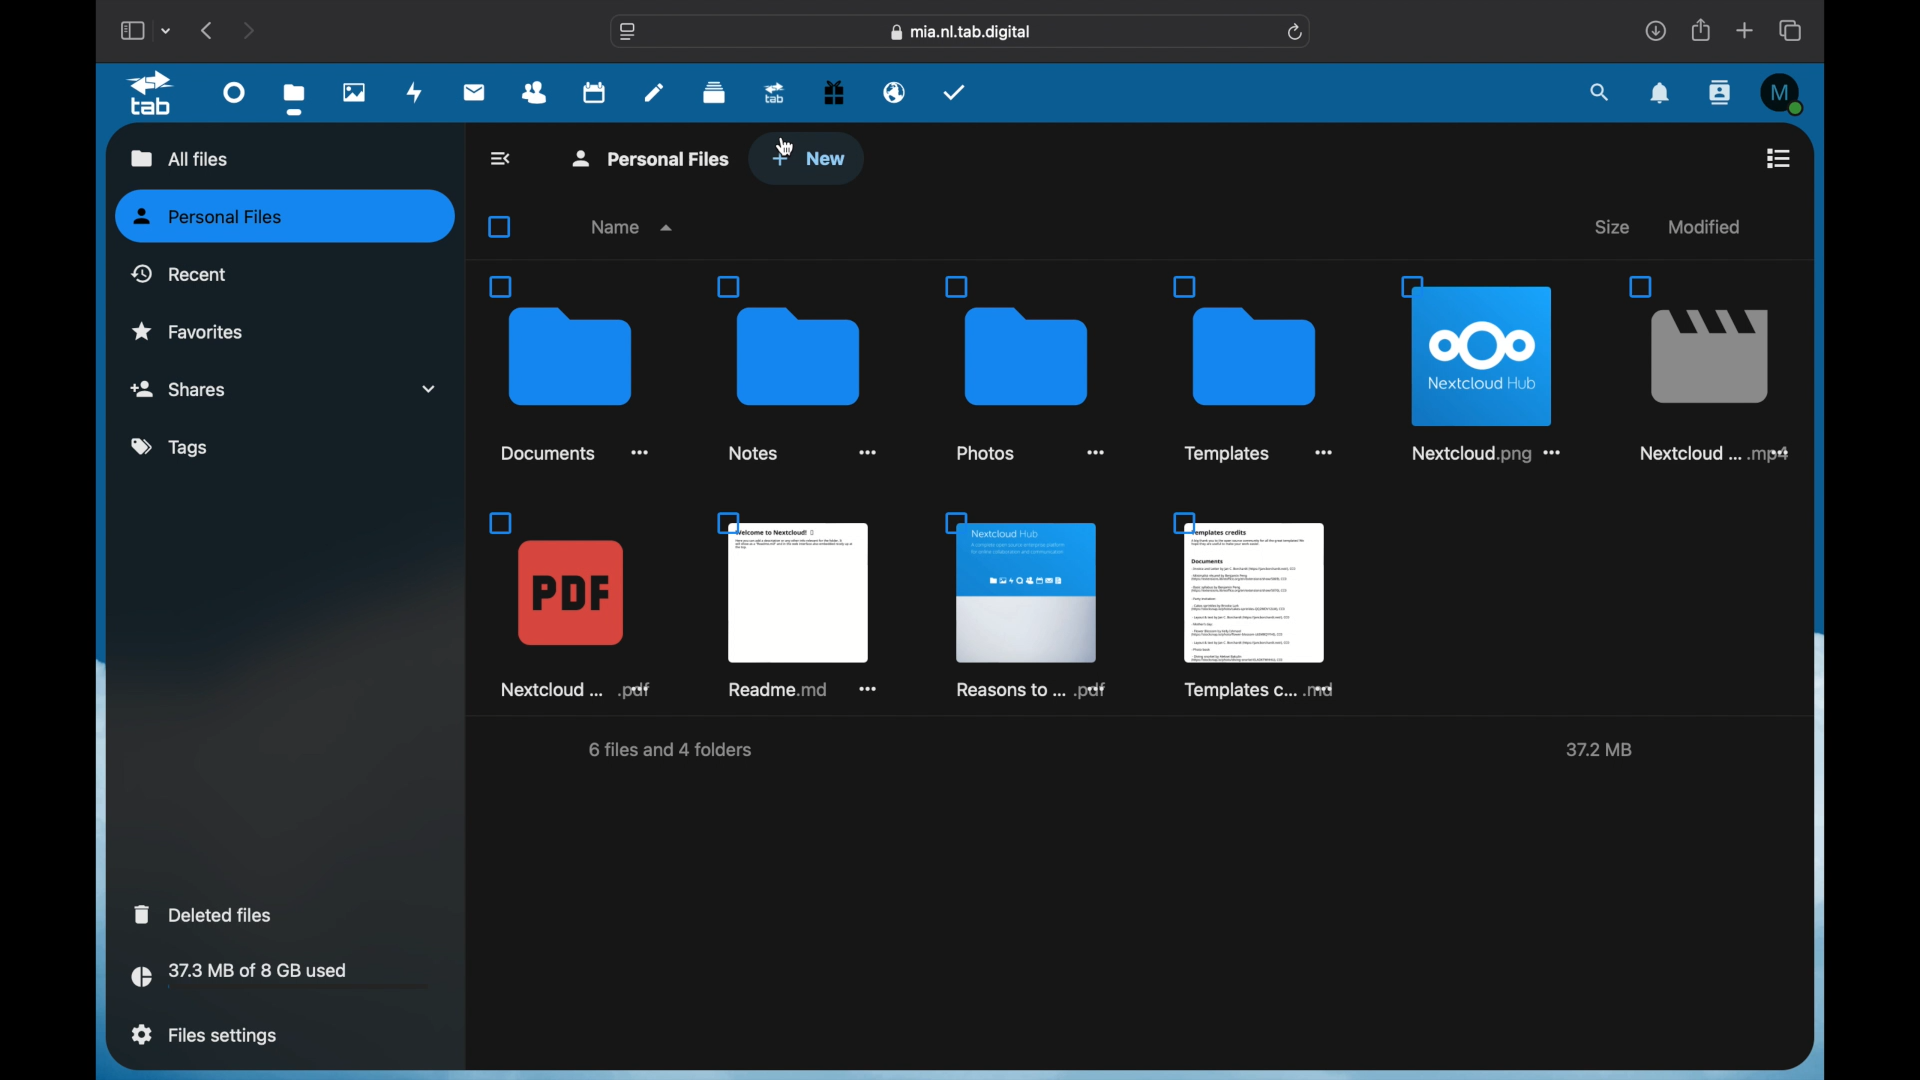 The height and width of the screenshot is (1080, 1920). Describe the element at coordinates (1784, 94) in the screenshot. I see `M` at that location.